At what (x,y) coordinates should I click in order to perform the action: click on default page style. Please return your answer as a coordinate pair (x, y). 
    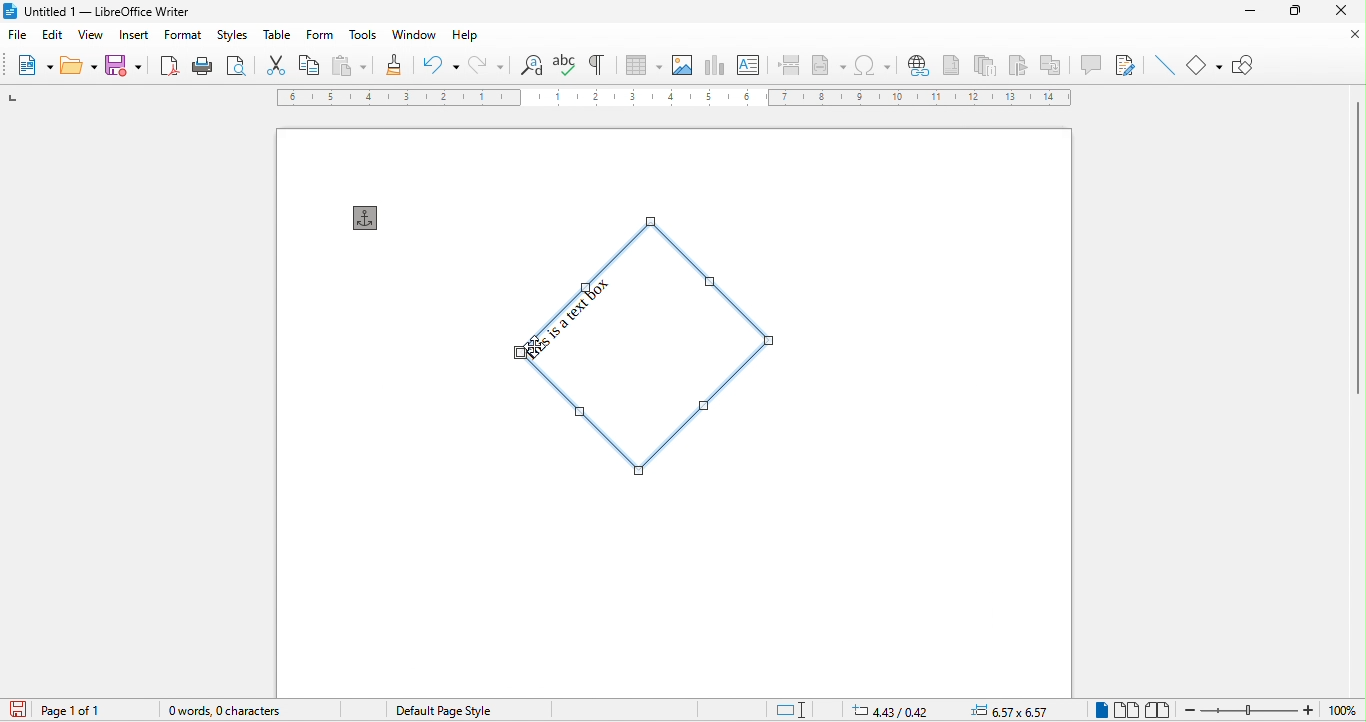
    Looking at the image, I should click on (438, 712).